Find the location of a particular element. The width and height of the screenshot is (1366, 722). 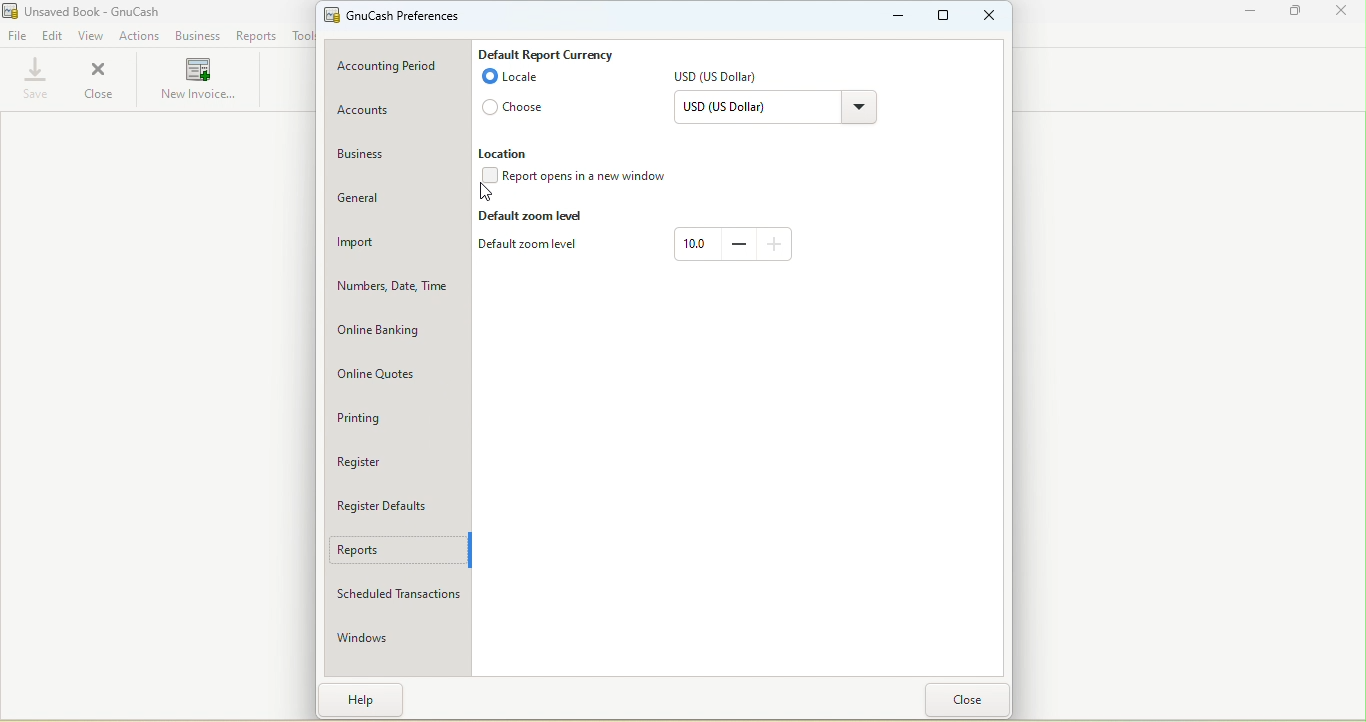

cursor is located at coordinates (487, 194).